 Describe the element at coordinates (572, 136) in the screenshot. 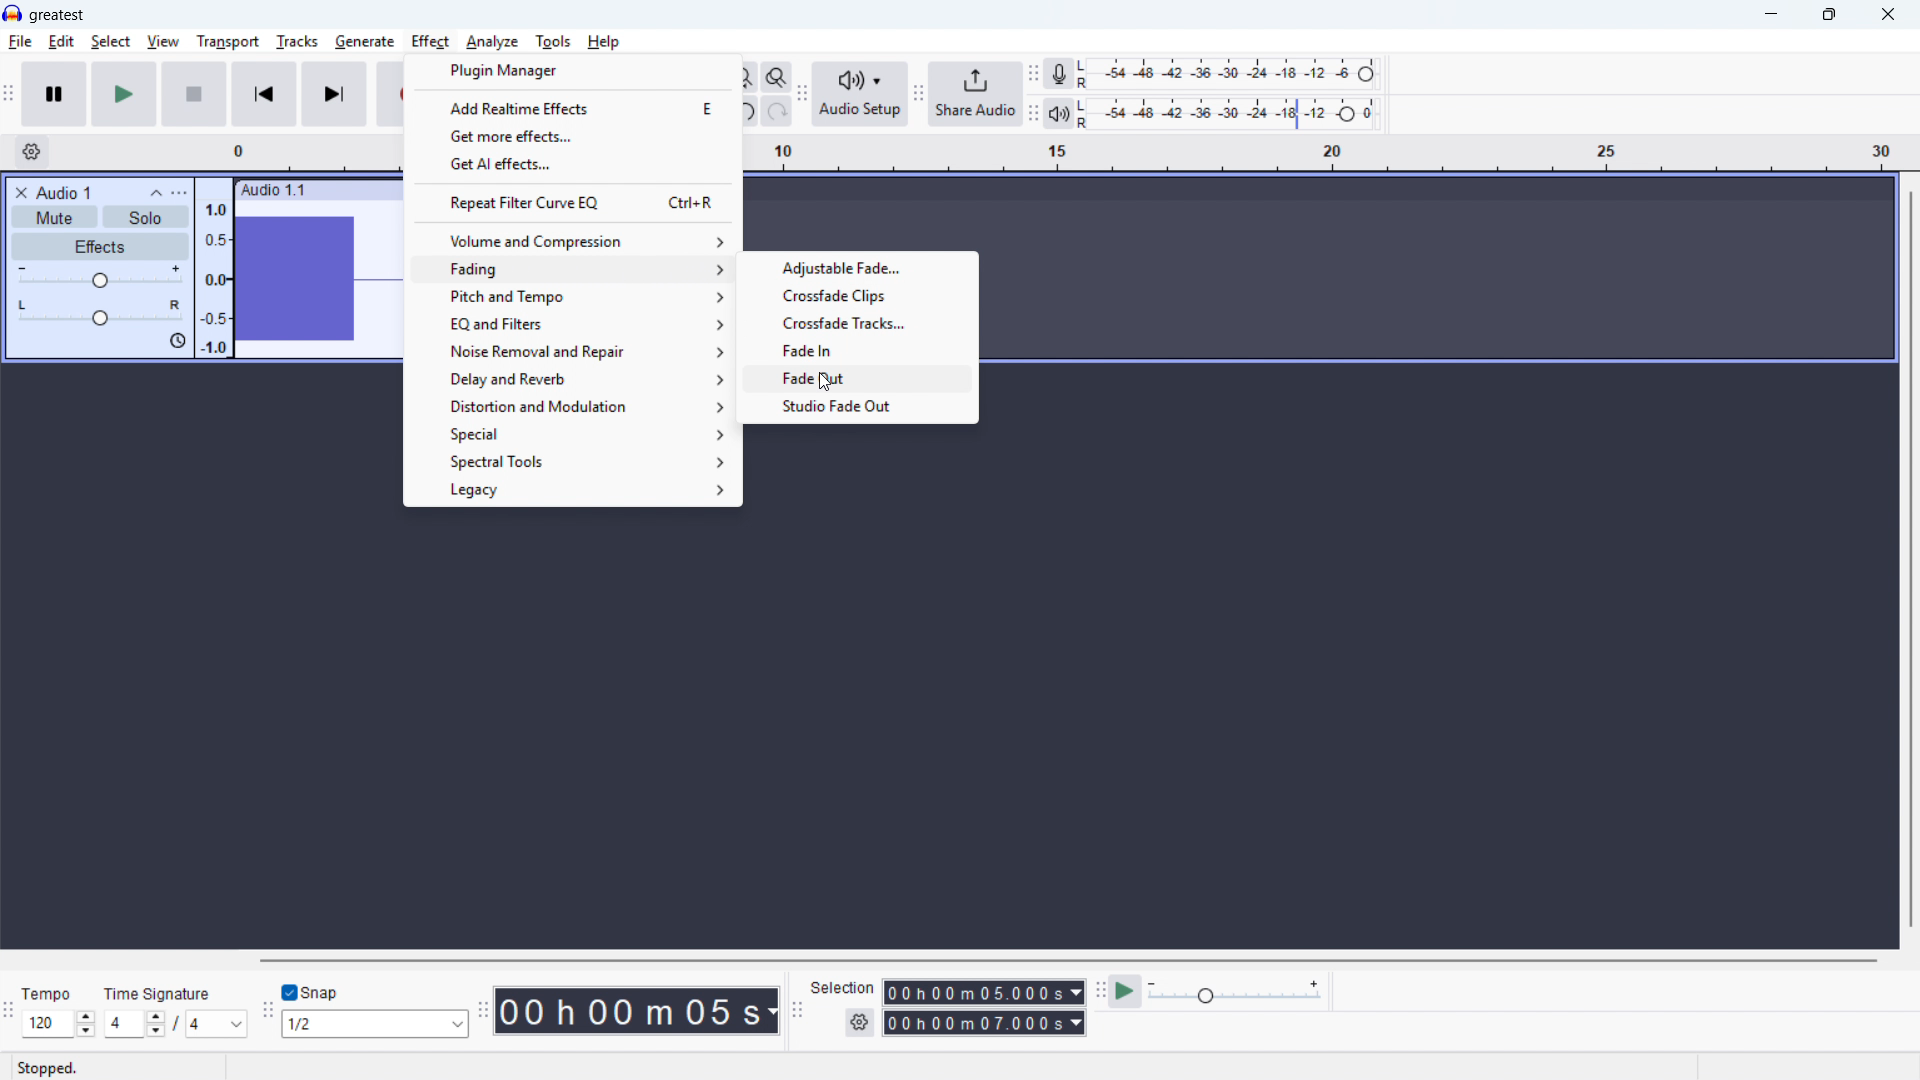

I see `Get more effects ` at that location.